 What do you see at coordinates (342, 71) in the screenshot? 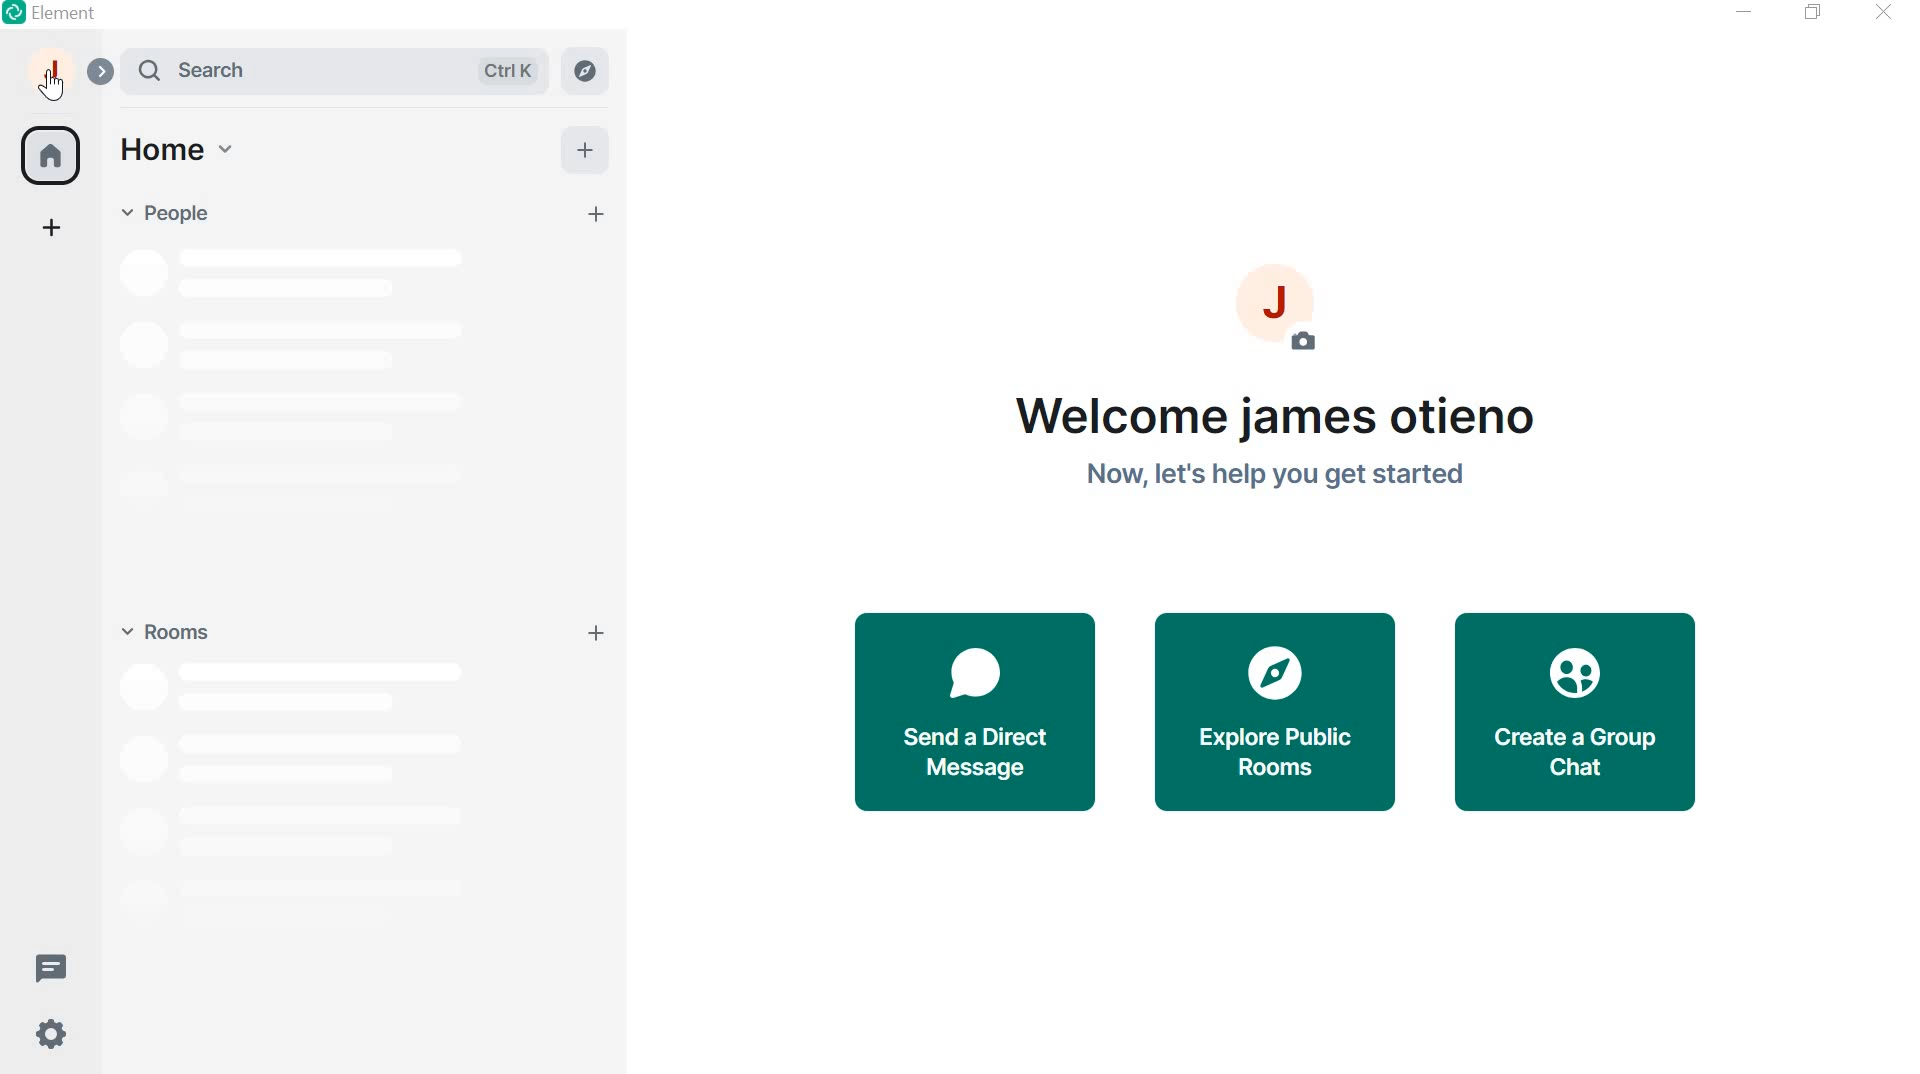
I see `SEARCH` at bounding box center [342, 71].